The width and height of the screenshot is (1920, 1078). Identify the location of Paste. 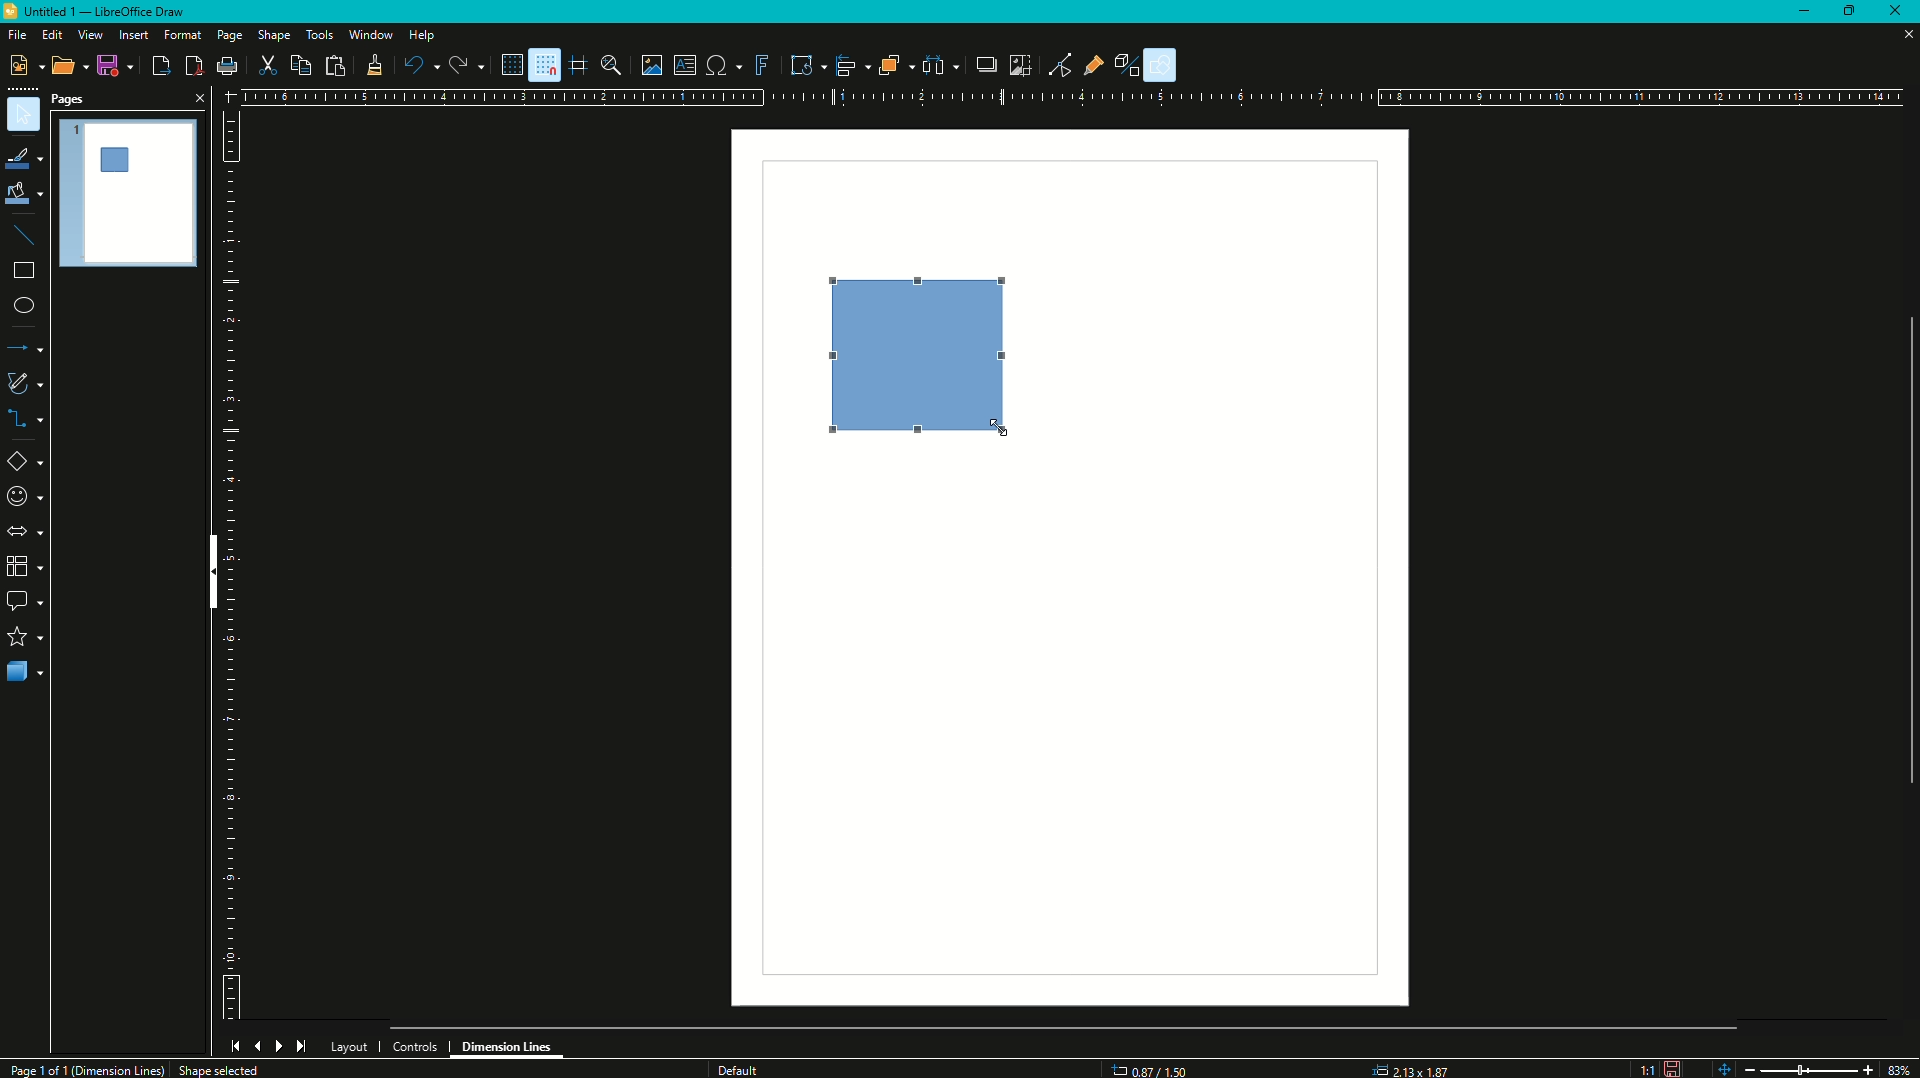
(334, 65).